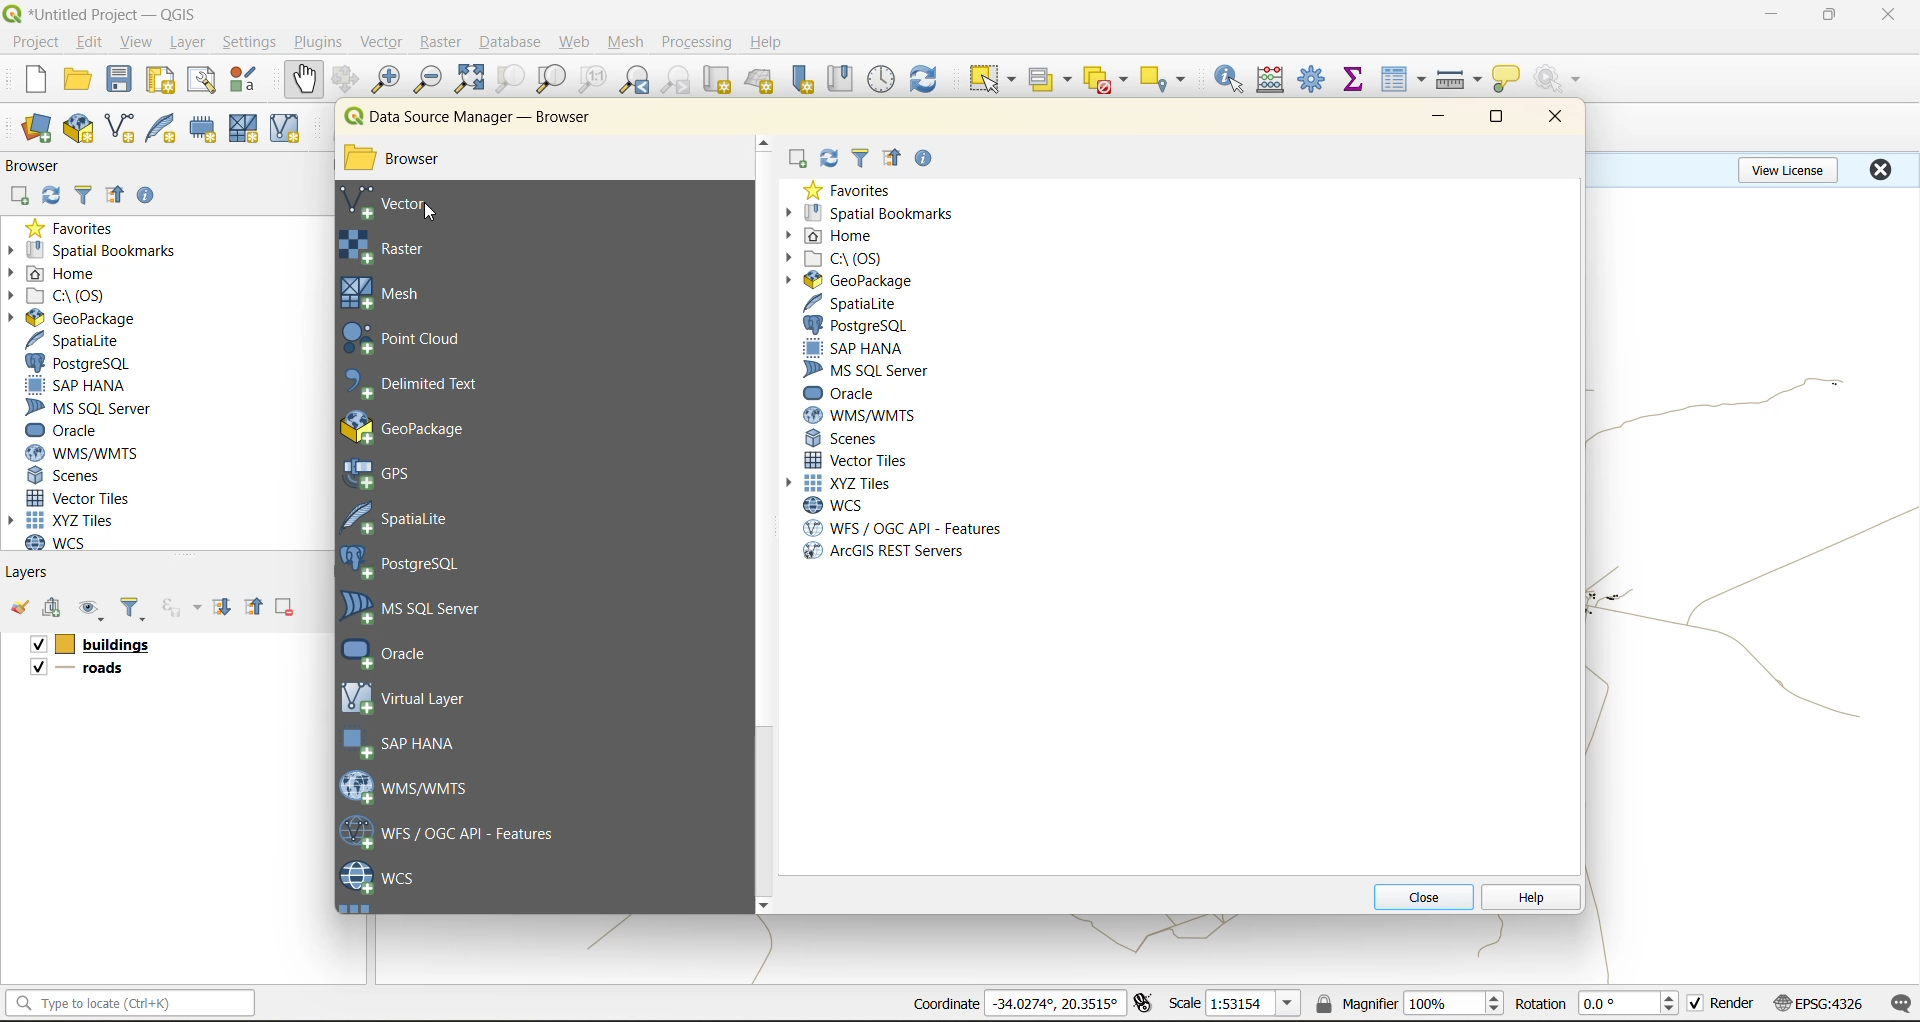 The height and width of the screenshot is (1022, 1920). Describe the element at coordinates (508, 81) in the screenshot. I see `zoom selection` at that location.